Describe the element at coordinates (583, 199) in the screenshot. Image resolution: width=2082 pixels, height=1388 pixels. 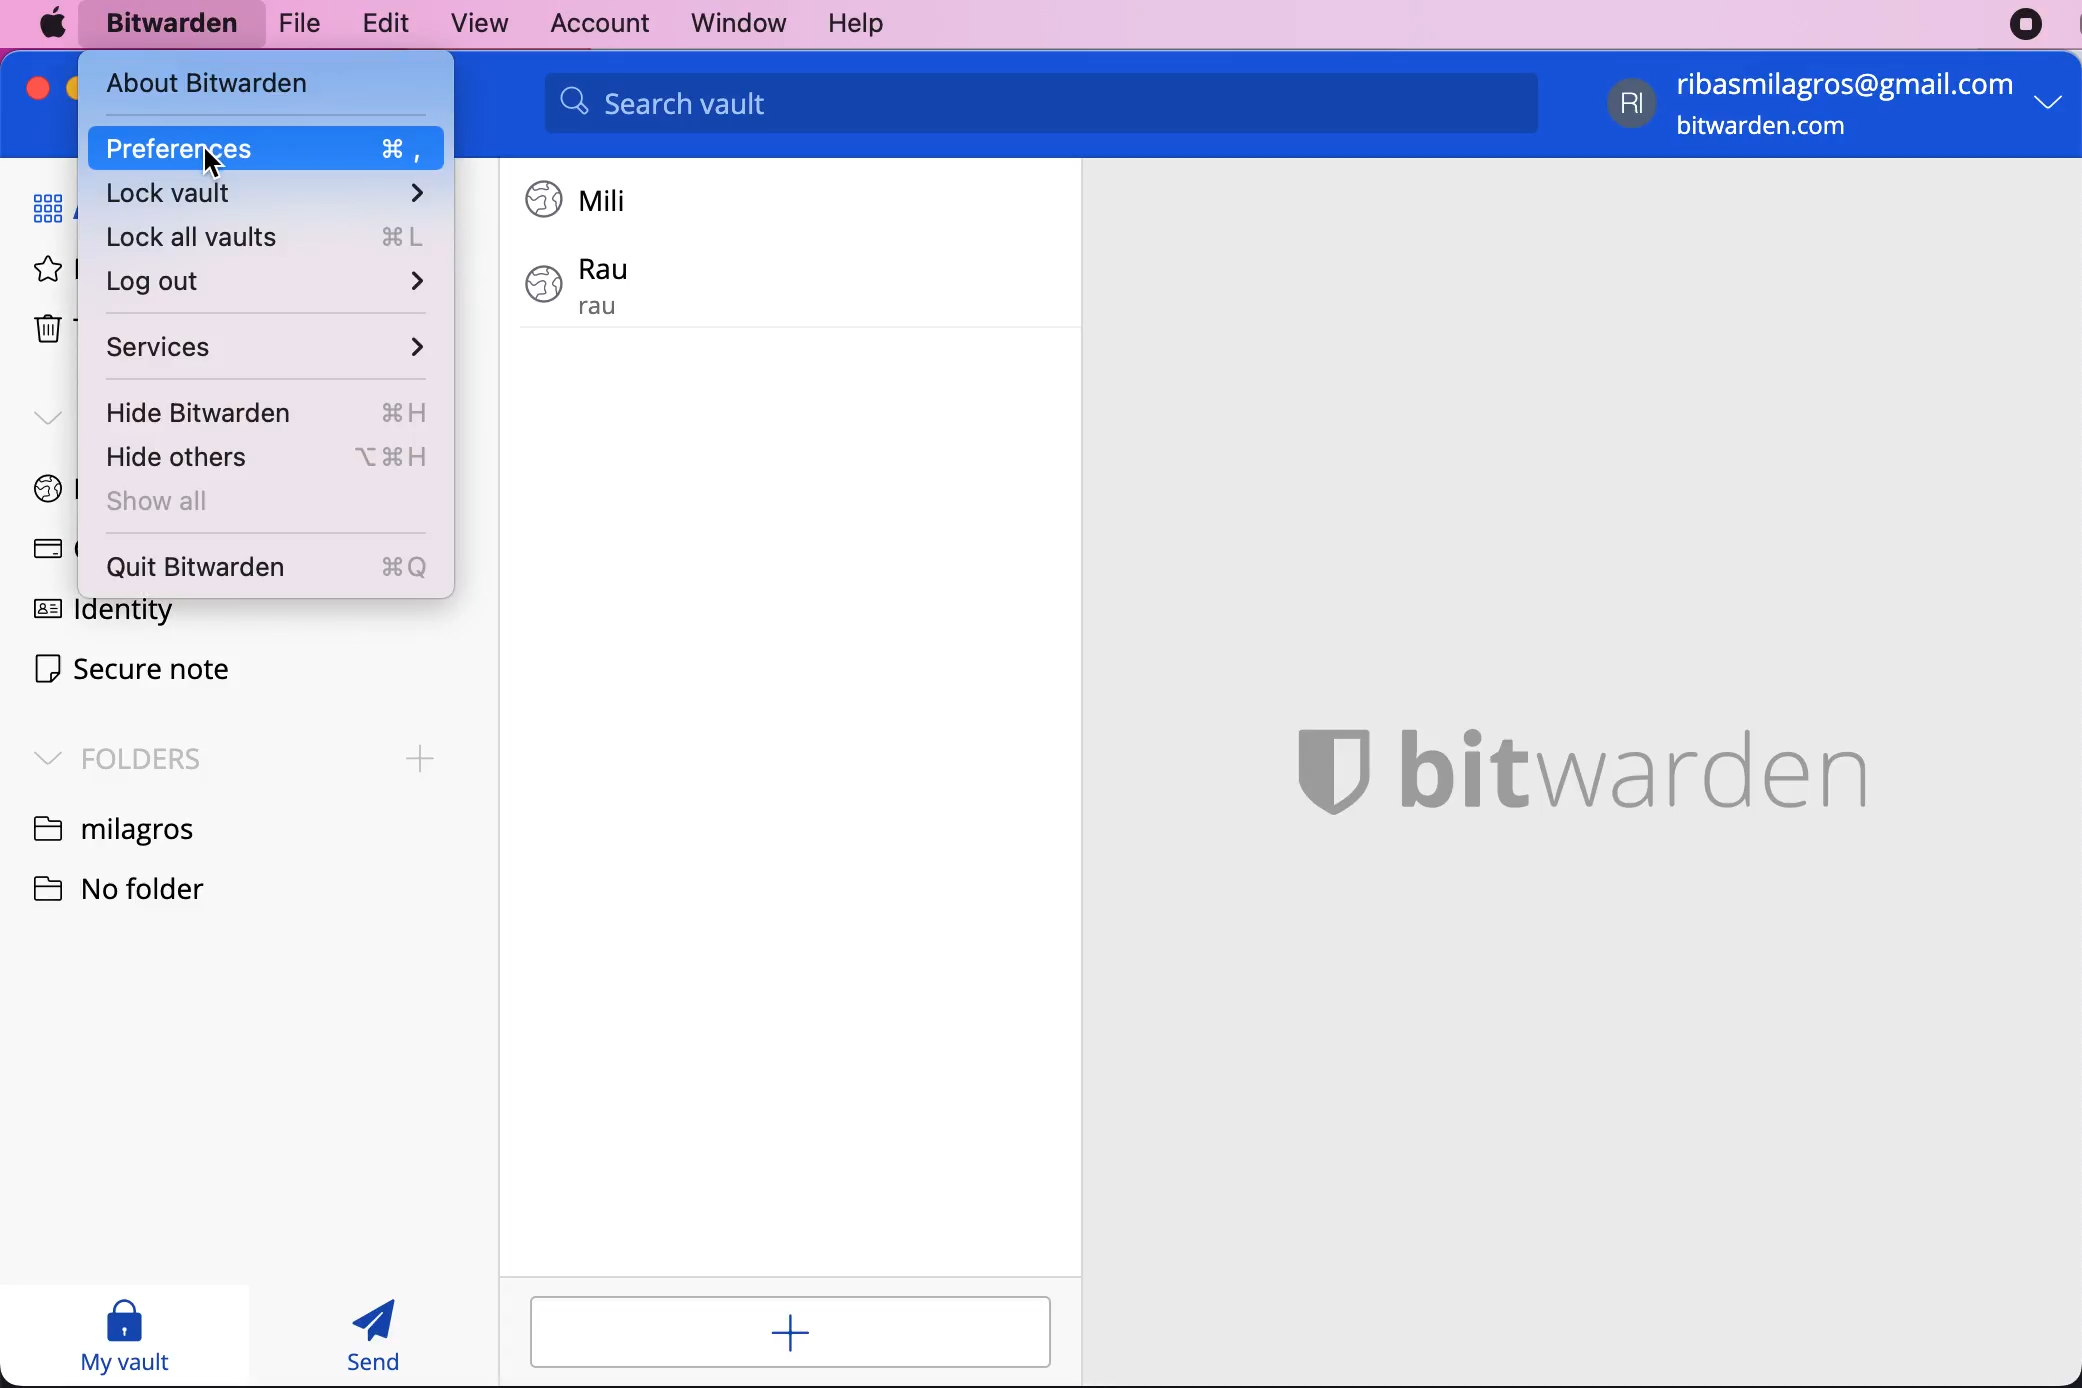
I see `login 1` at that location.